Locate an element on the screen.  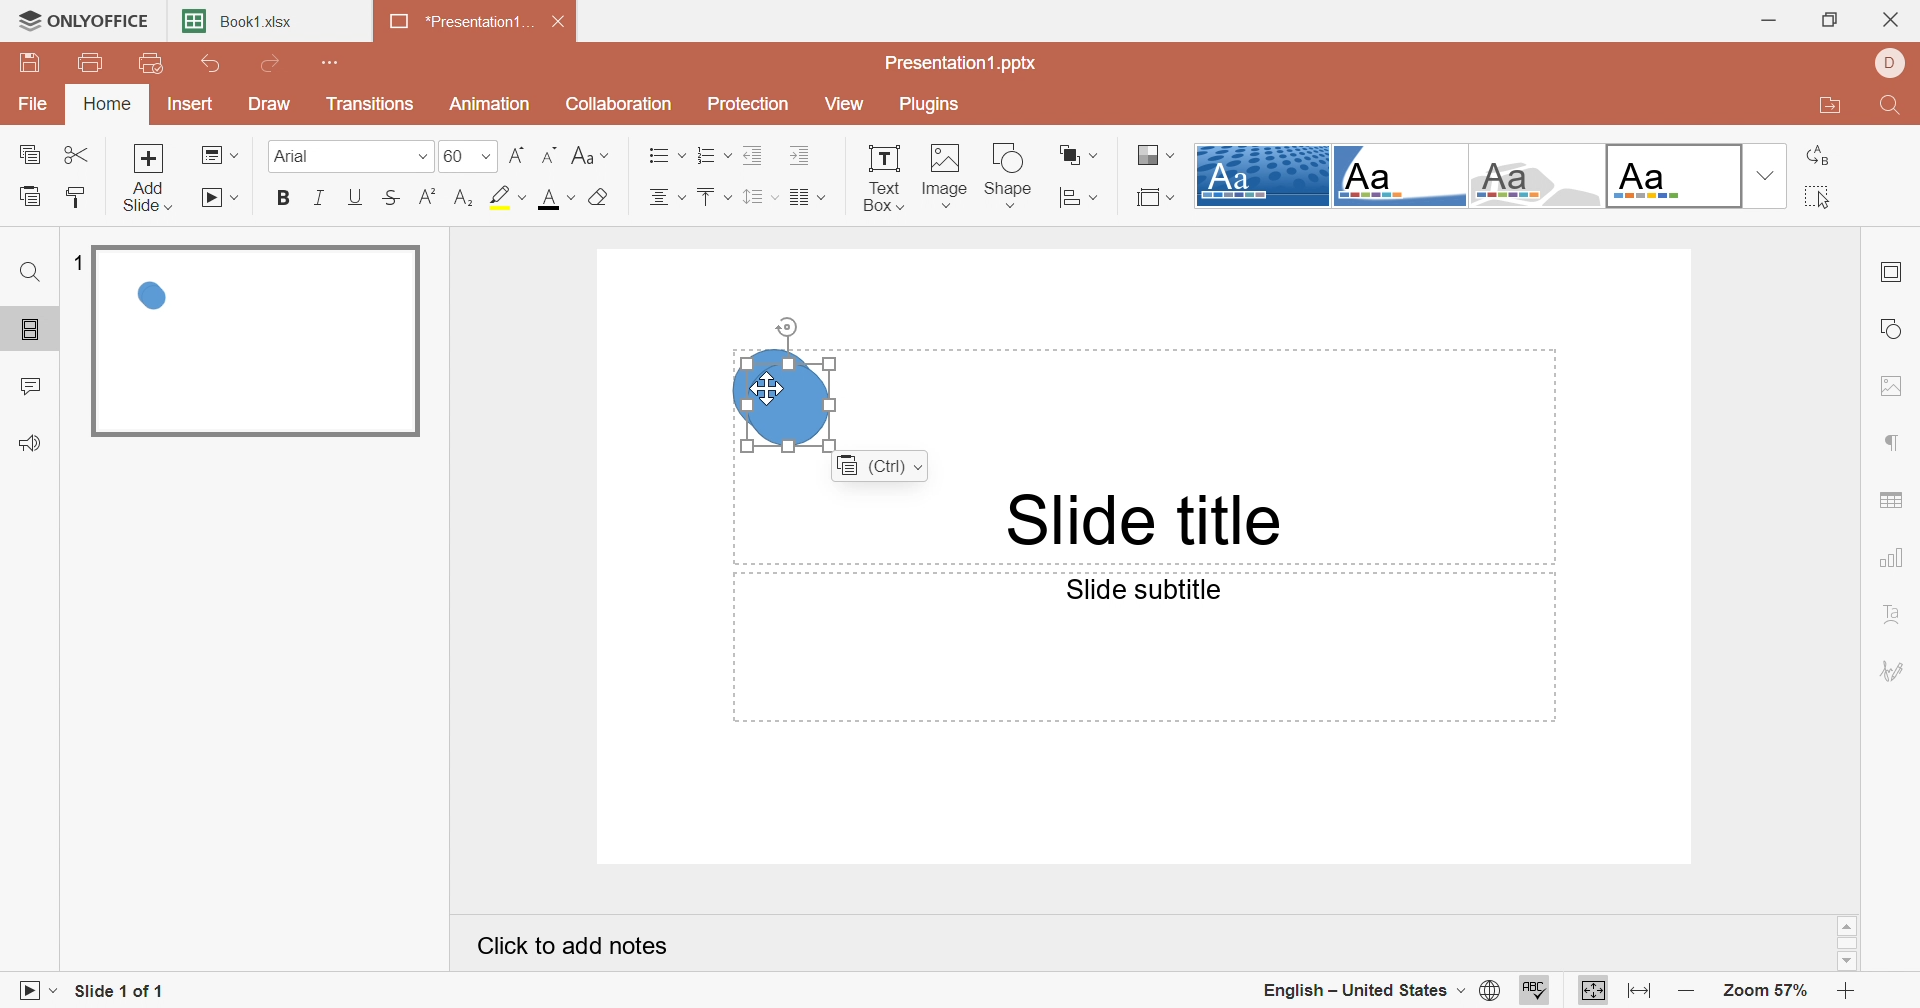
Decrease indent is located at coordinates (753, 155).